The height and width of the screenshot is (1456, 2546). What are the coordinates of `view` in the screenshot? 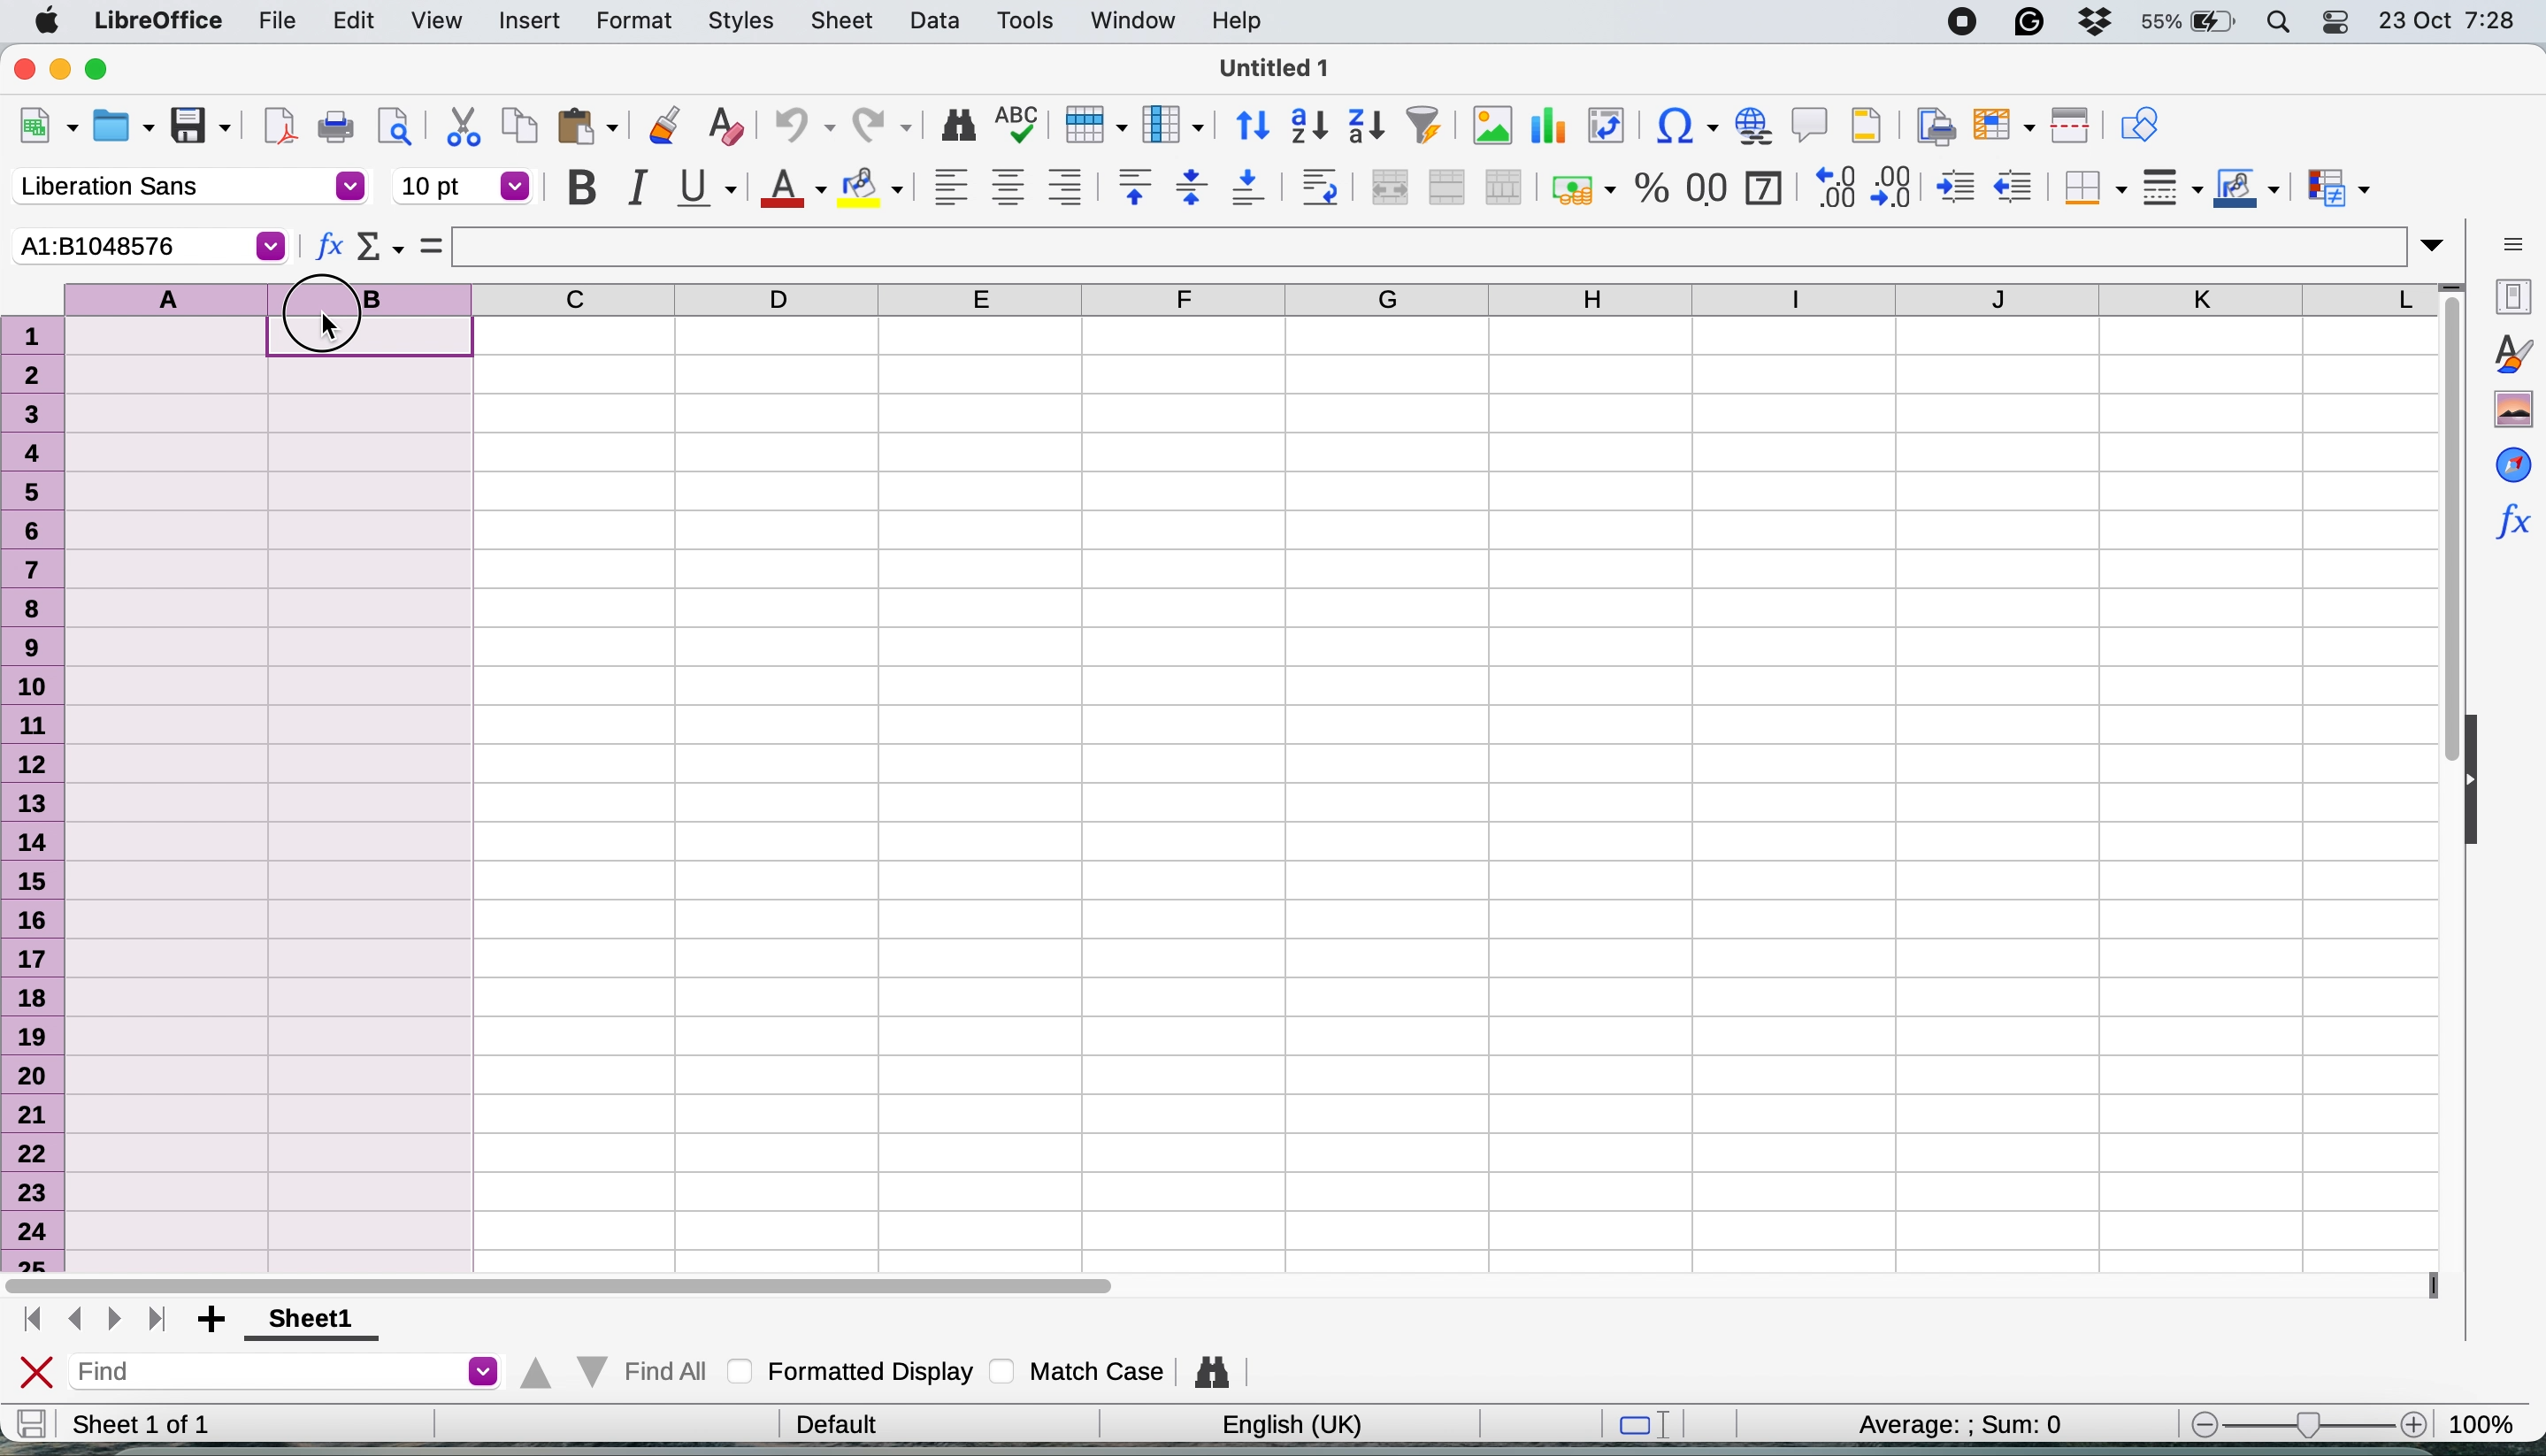 It's located at (435, 23).